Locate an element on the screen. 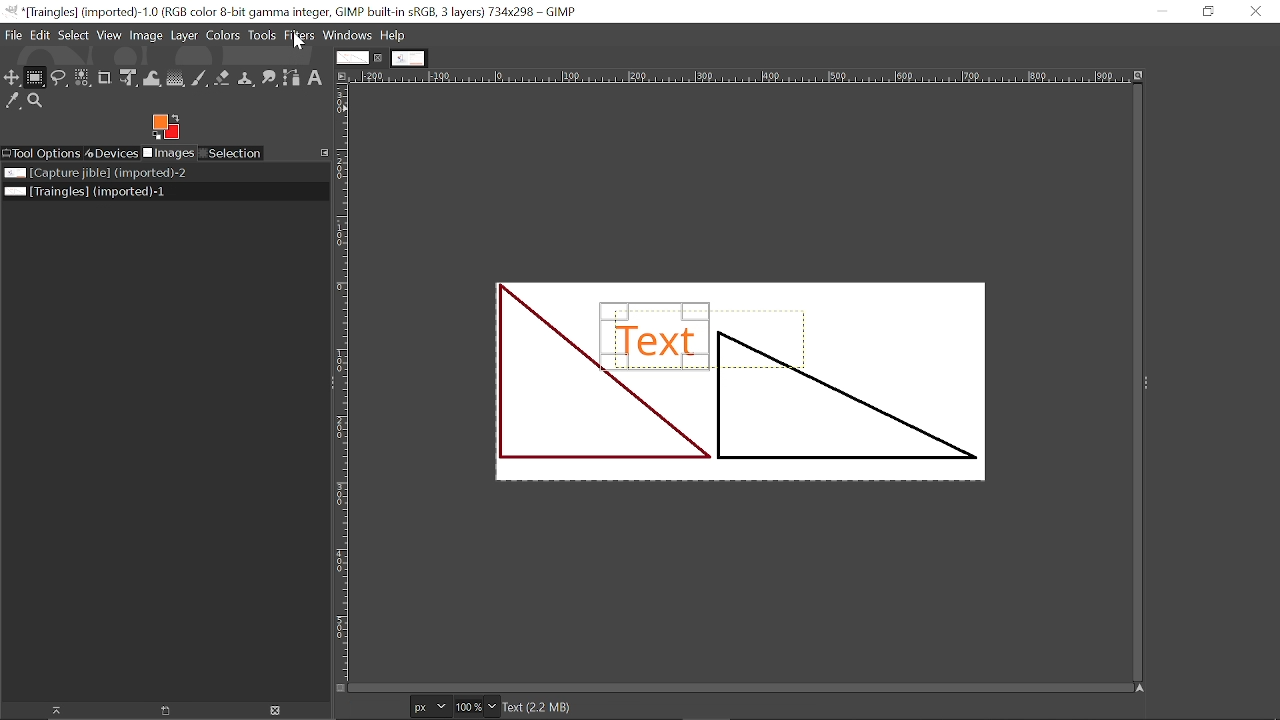 This screenshot has width=1280, height=720. Clone tool is located at coordinates (247, 79).